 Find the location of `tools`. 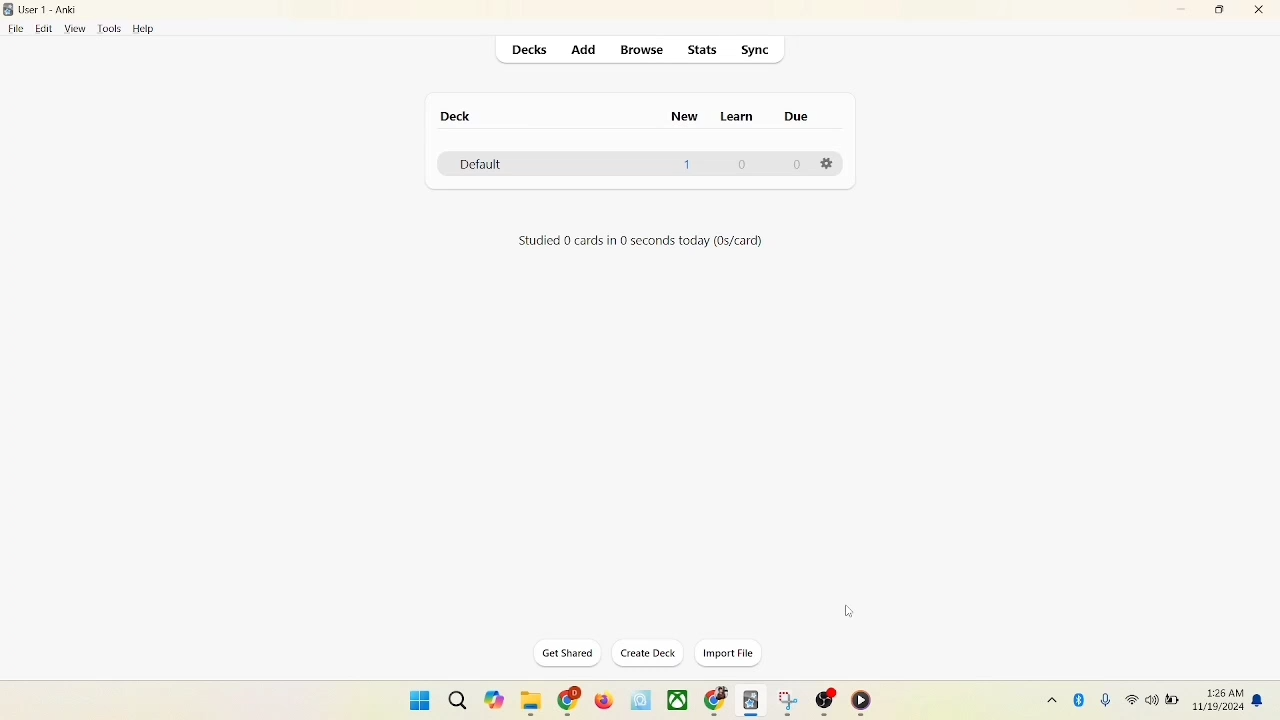

tools is located at coordinates (109, 29).